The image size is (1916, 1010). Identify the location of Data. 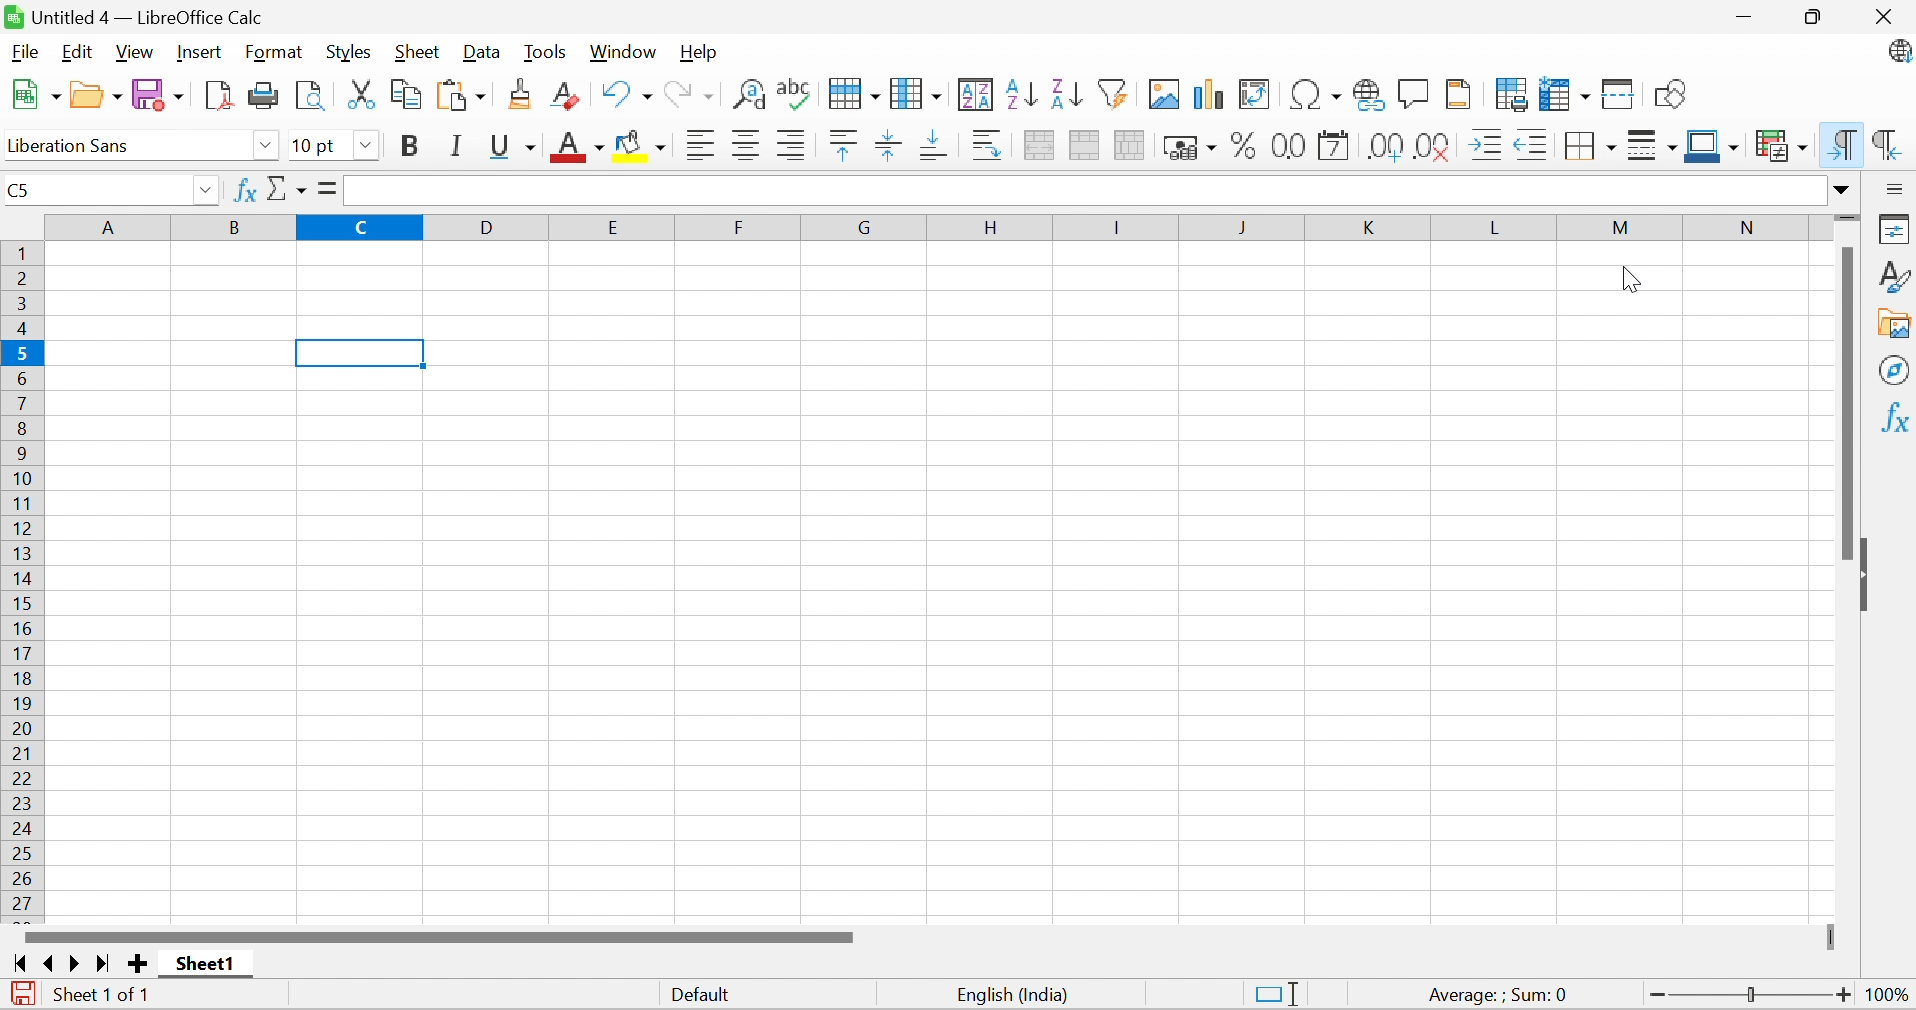
(479, 53).